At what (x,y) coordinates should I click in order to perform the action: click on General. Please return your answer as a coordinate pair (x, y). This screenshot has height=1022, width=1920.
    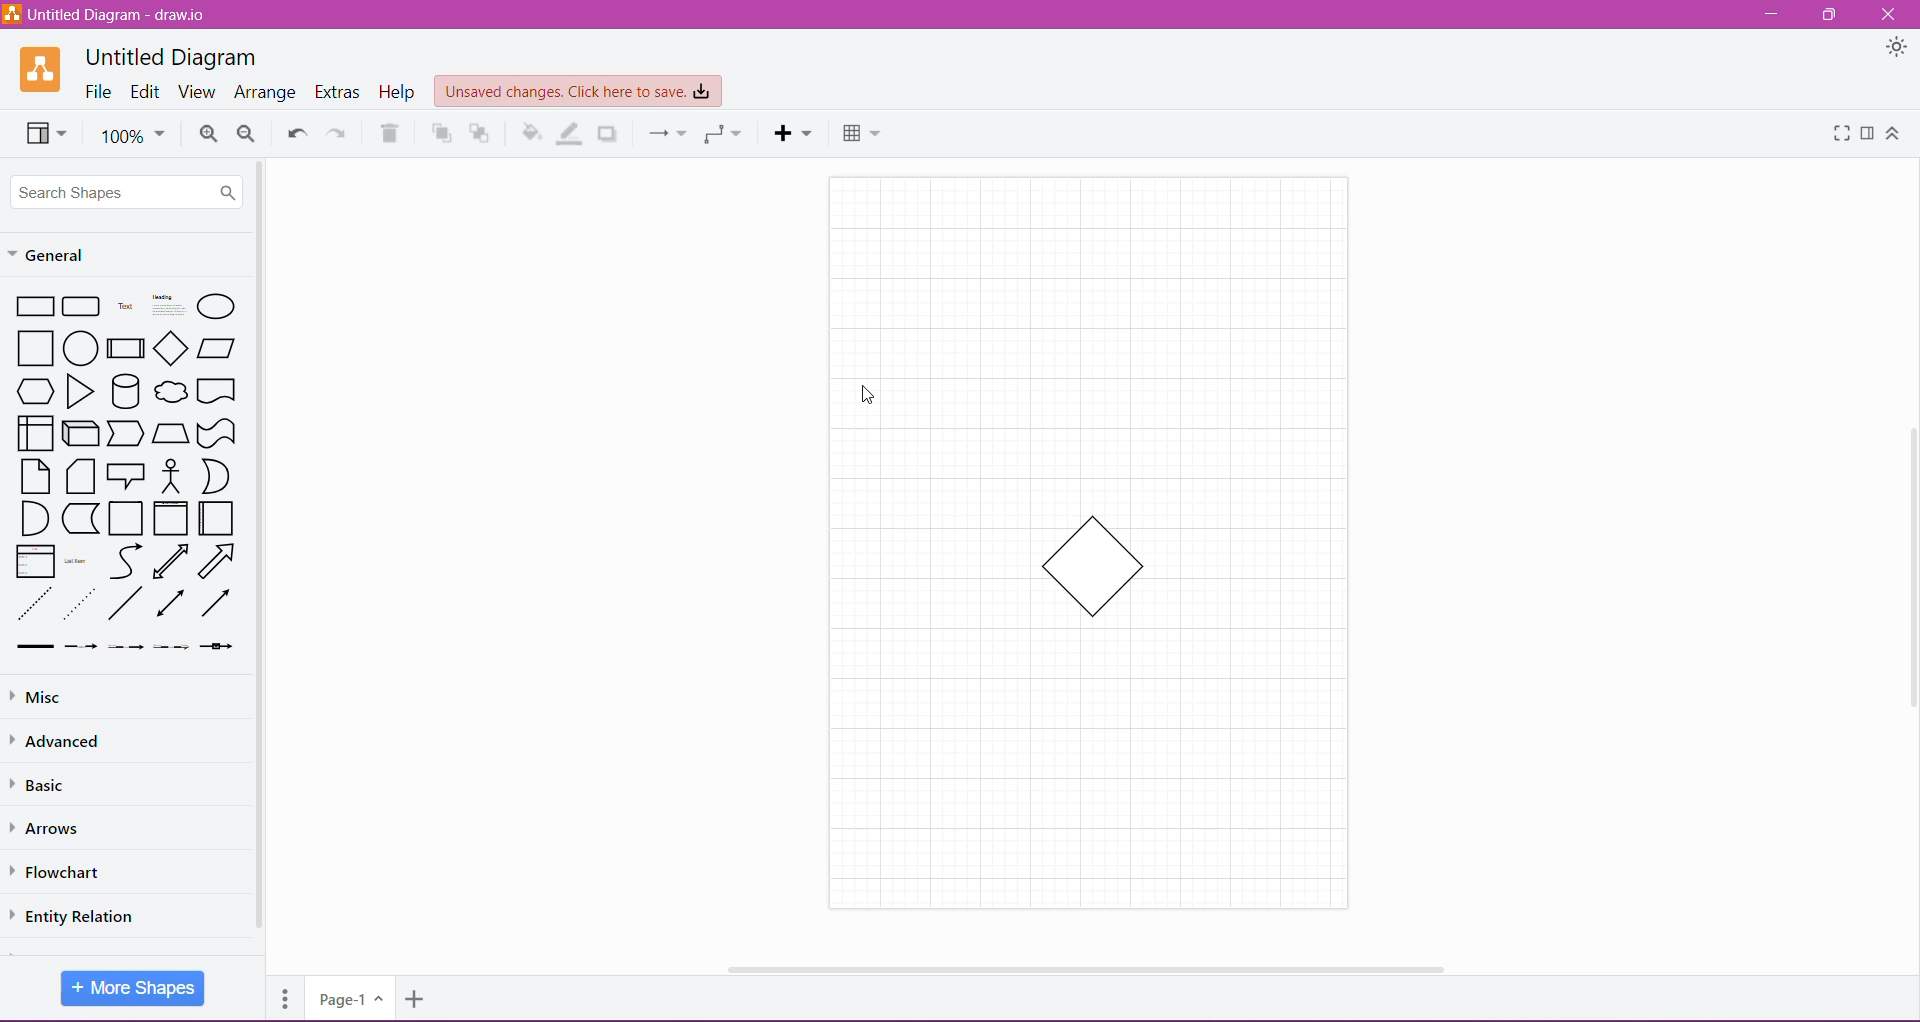
    Looking at the image, I should click on (52, 255).